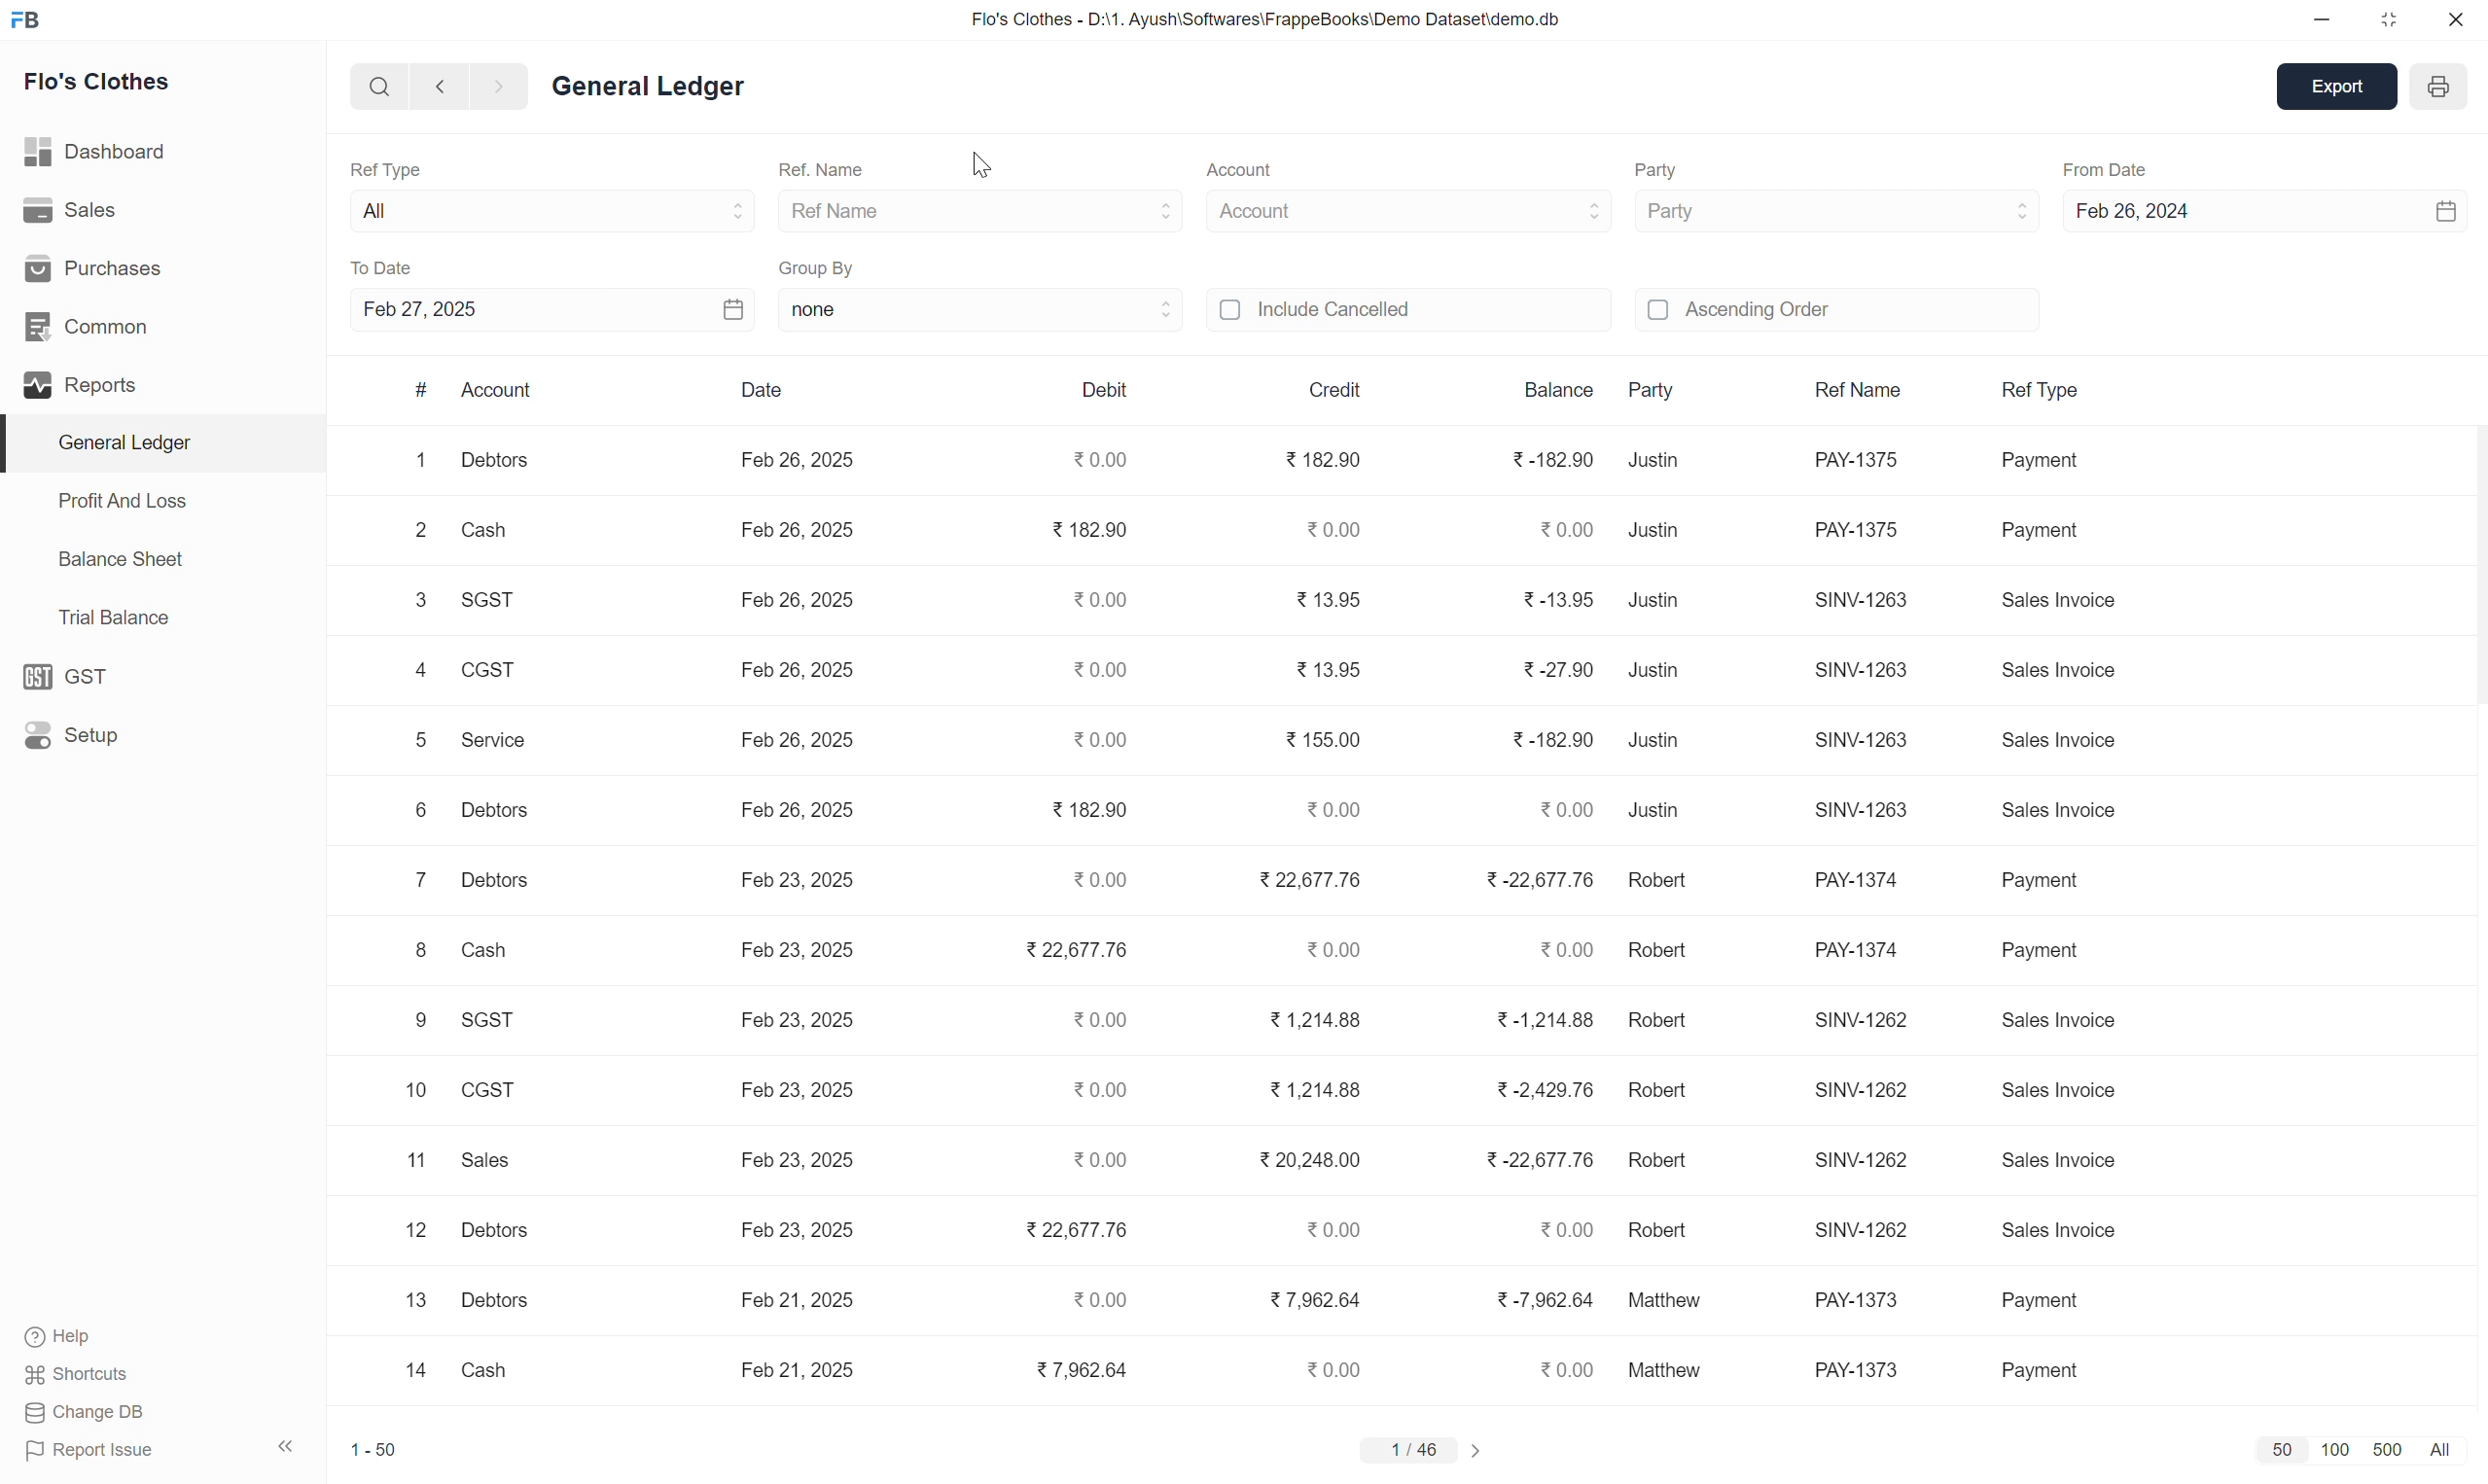 The image size is (2488, 1484). What do you see at coordinates (1331, 460) in the screenshot?
I see `182.90` at bounding box center [1331, 460].